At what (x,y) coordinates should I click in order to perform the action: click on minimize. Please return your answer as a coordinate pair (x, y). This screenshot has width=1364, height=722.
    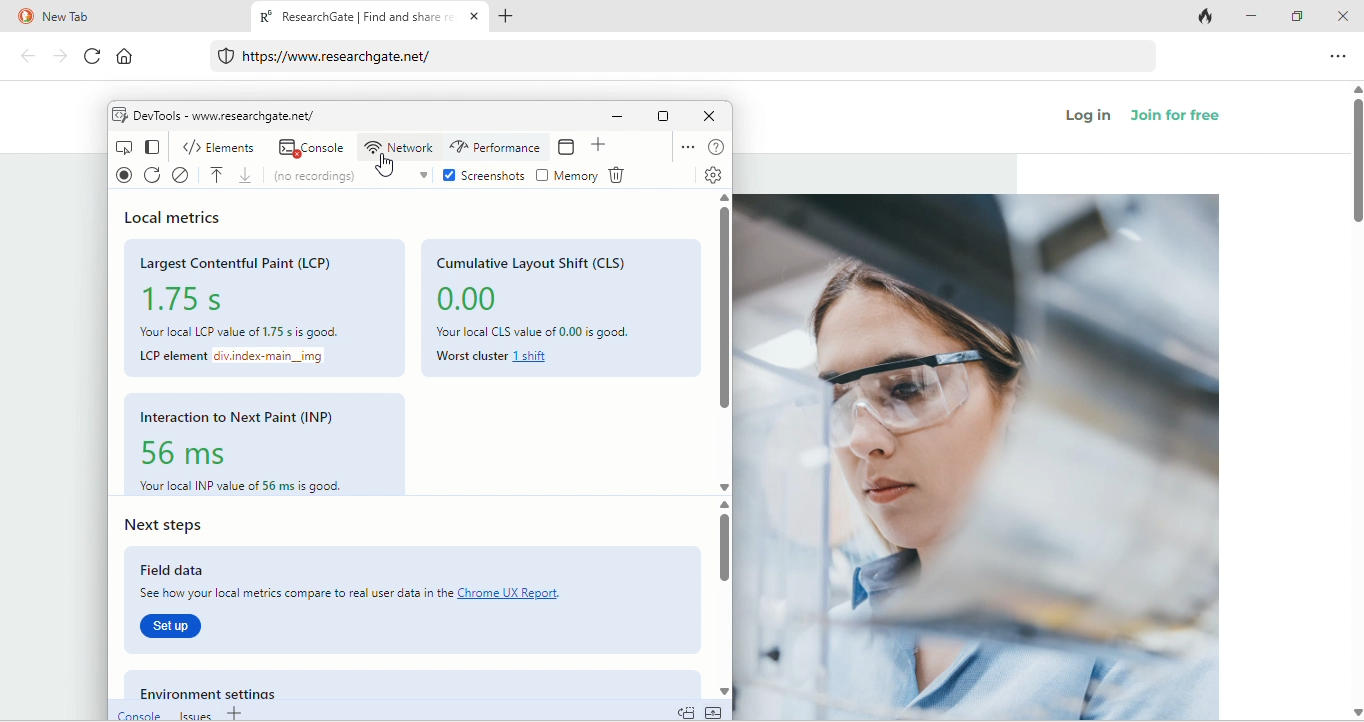
    Looking at the image, I should click on (616, 118).